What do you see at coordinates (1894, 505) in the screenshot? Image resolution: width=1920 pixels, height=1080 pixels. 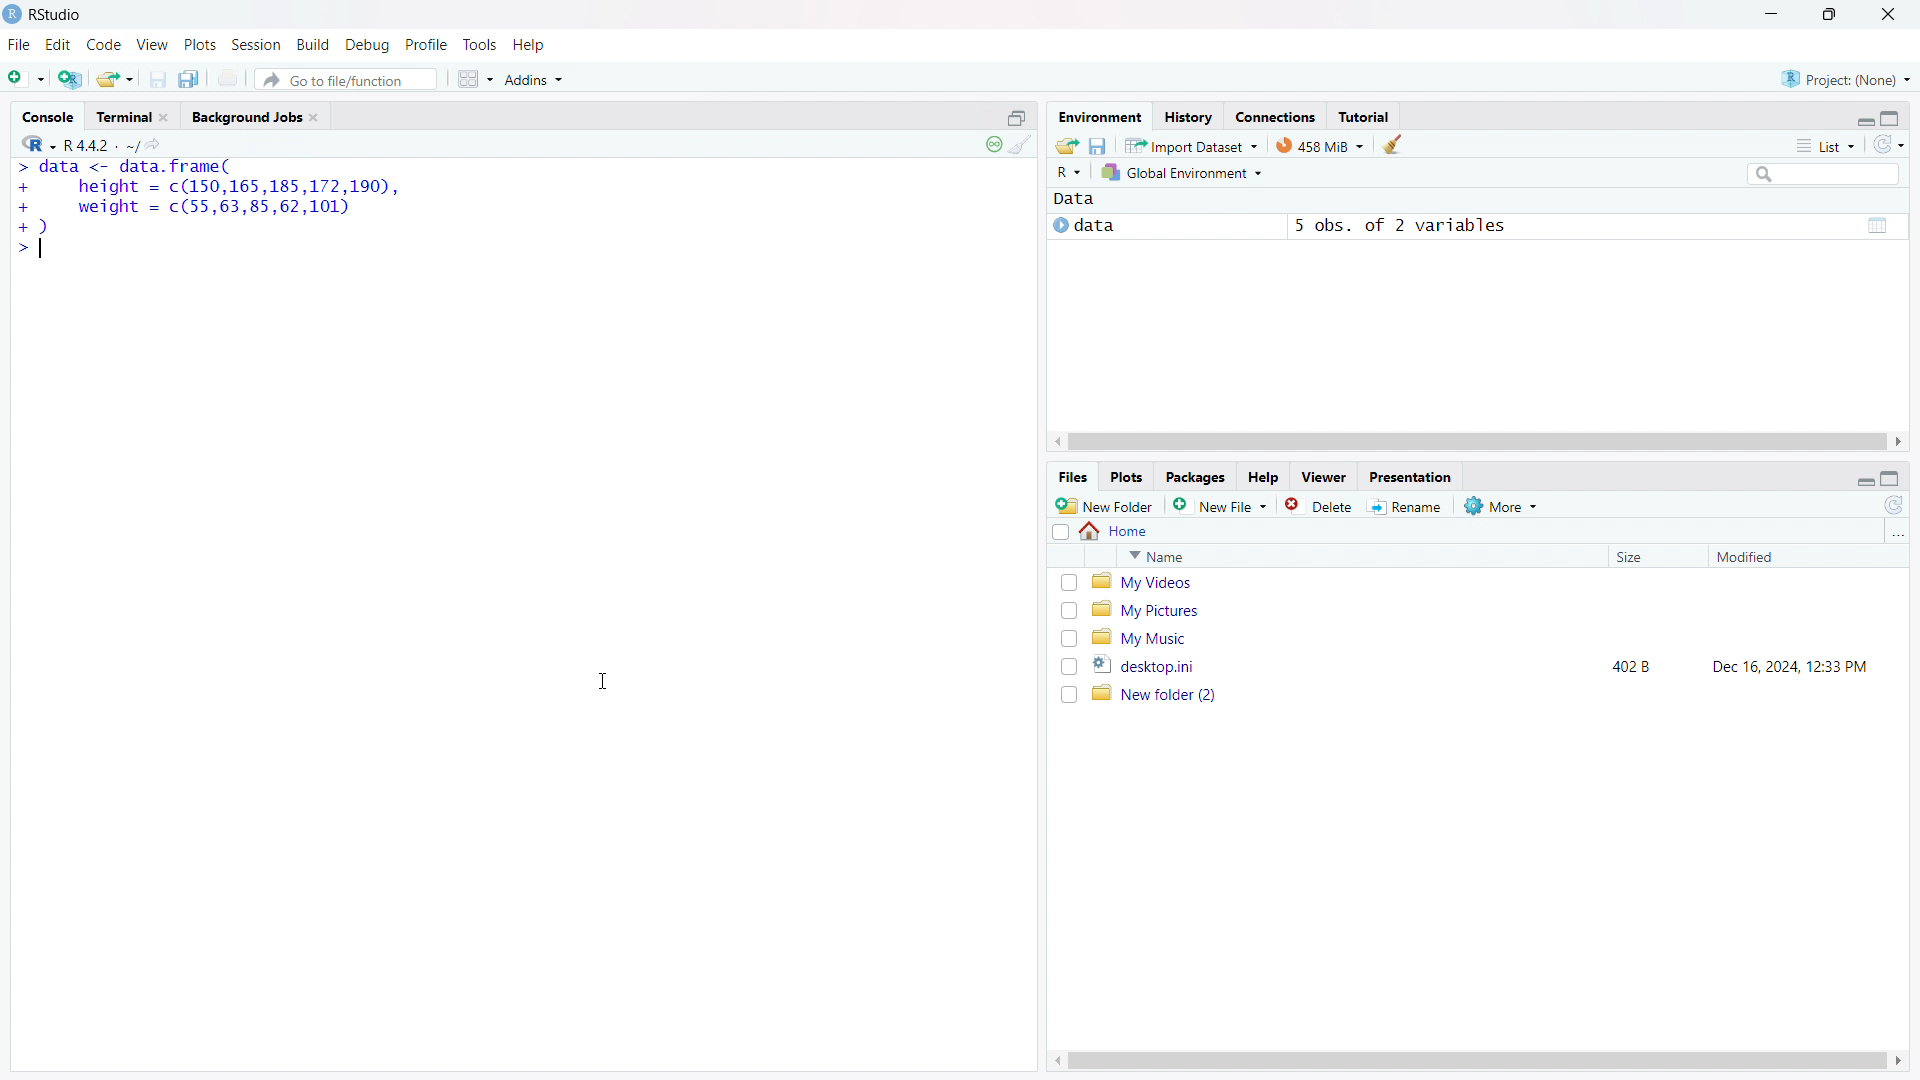 I see `refresh` at bounding box center [1894, 505].